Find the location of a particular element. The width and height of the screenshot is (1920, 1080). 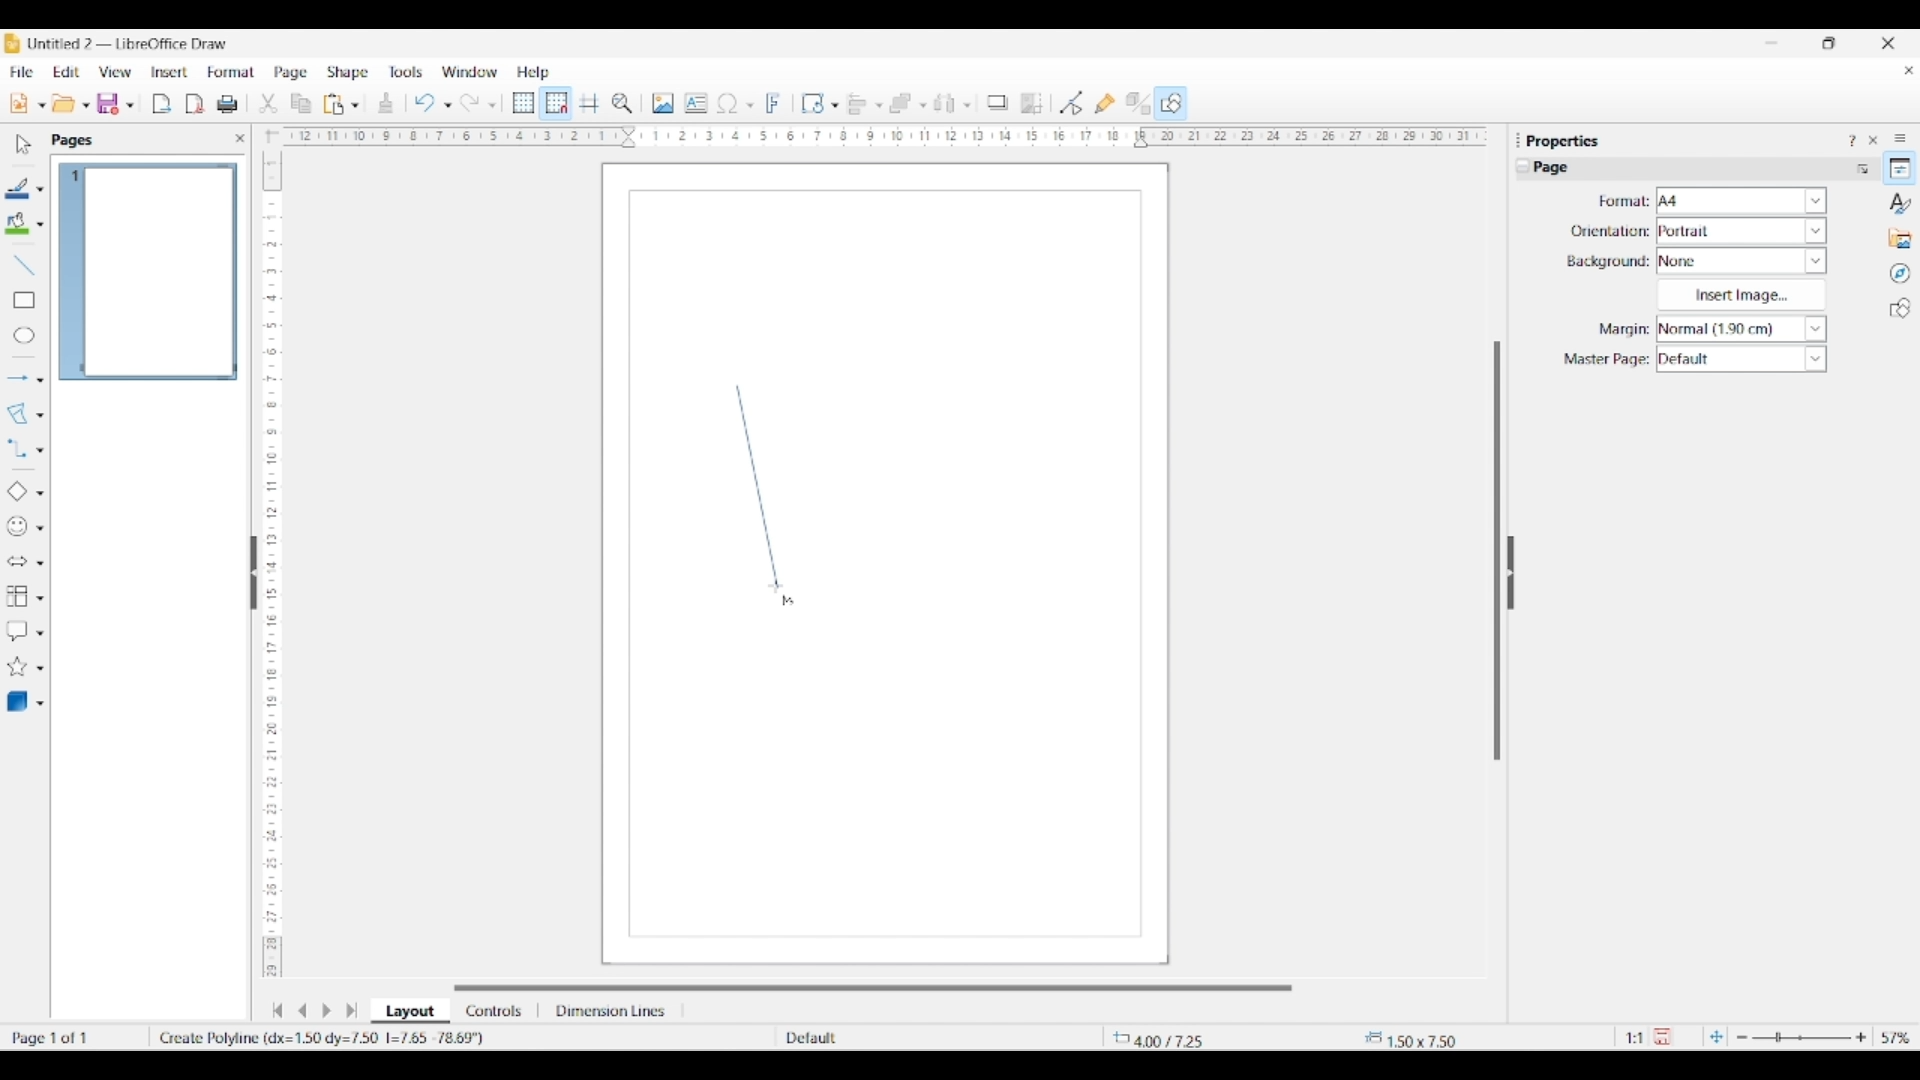

Controls is located at coordinates (496, 1011).